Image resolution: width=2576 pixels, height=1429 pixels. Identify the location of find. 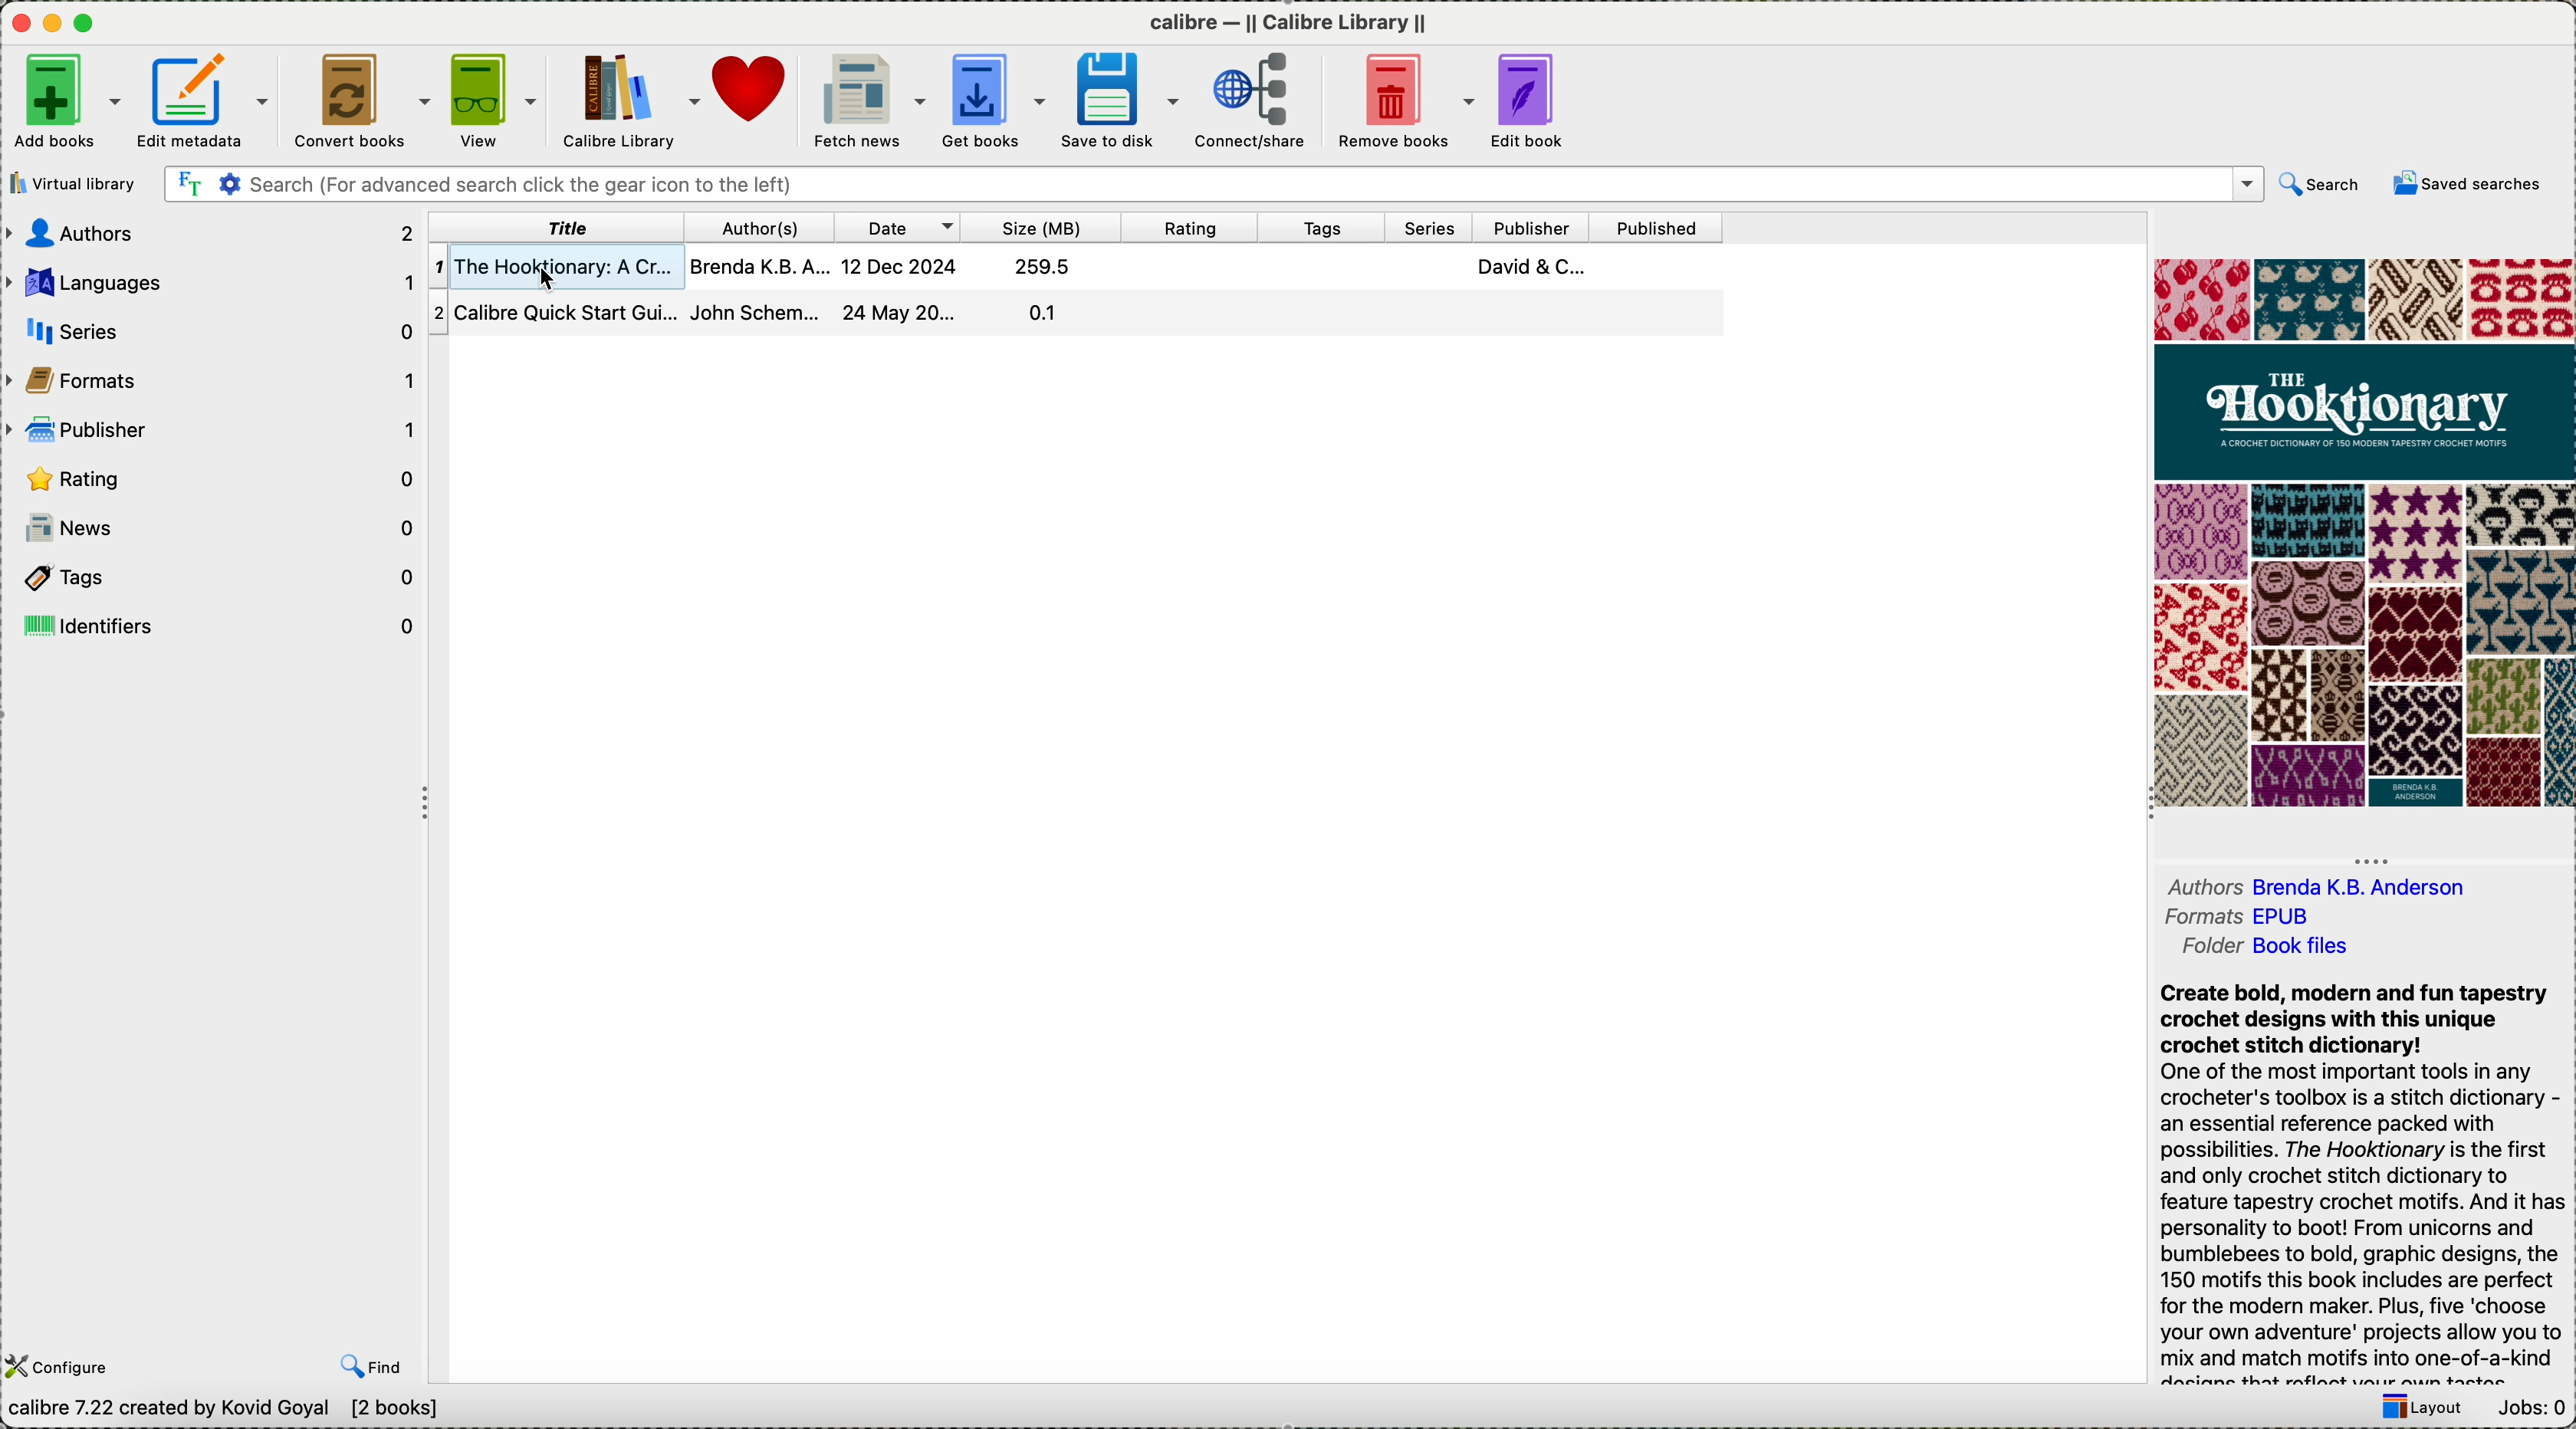
(372, 1362).